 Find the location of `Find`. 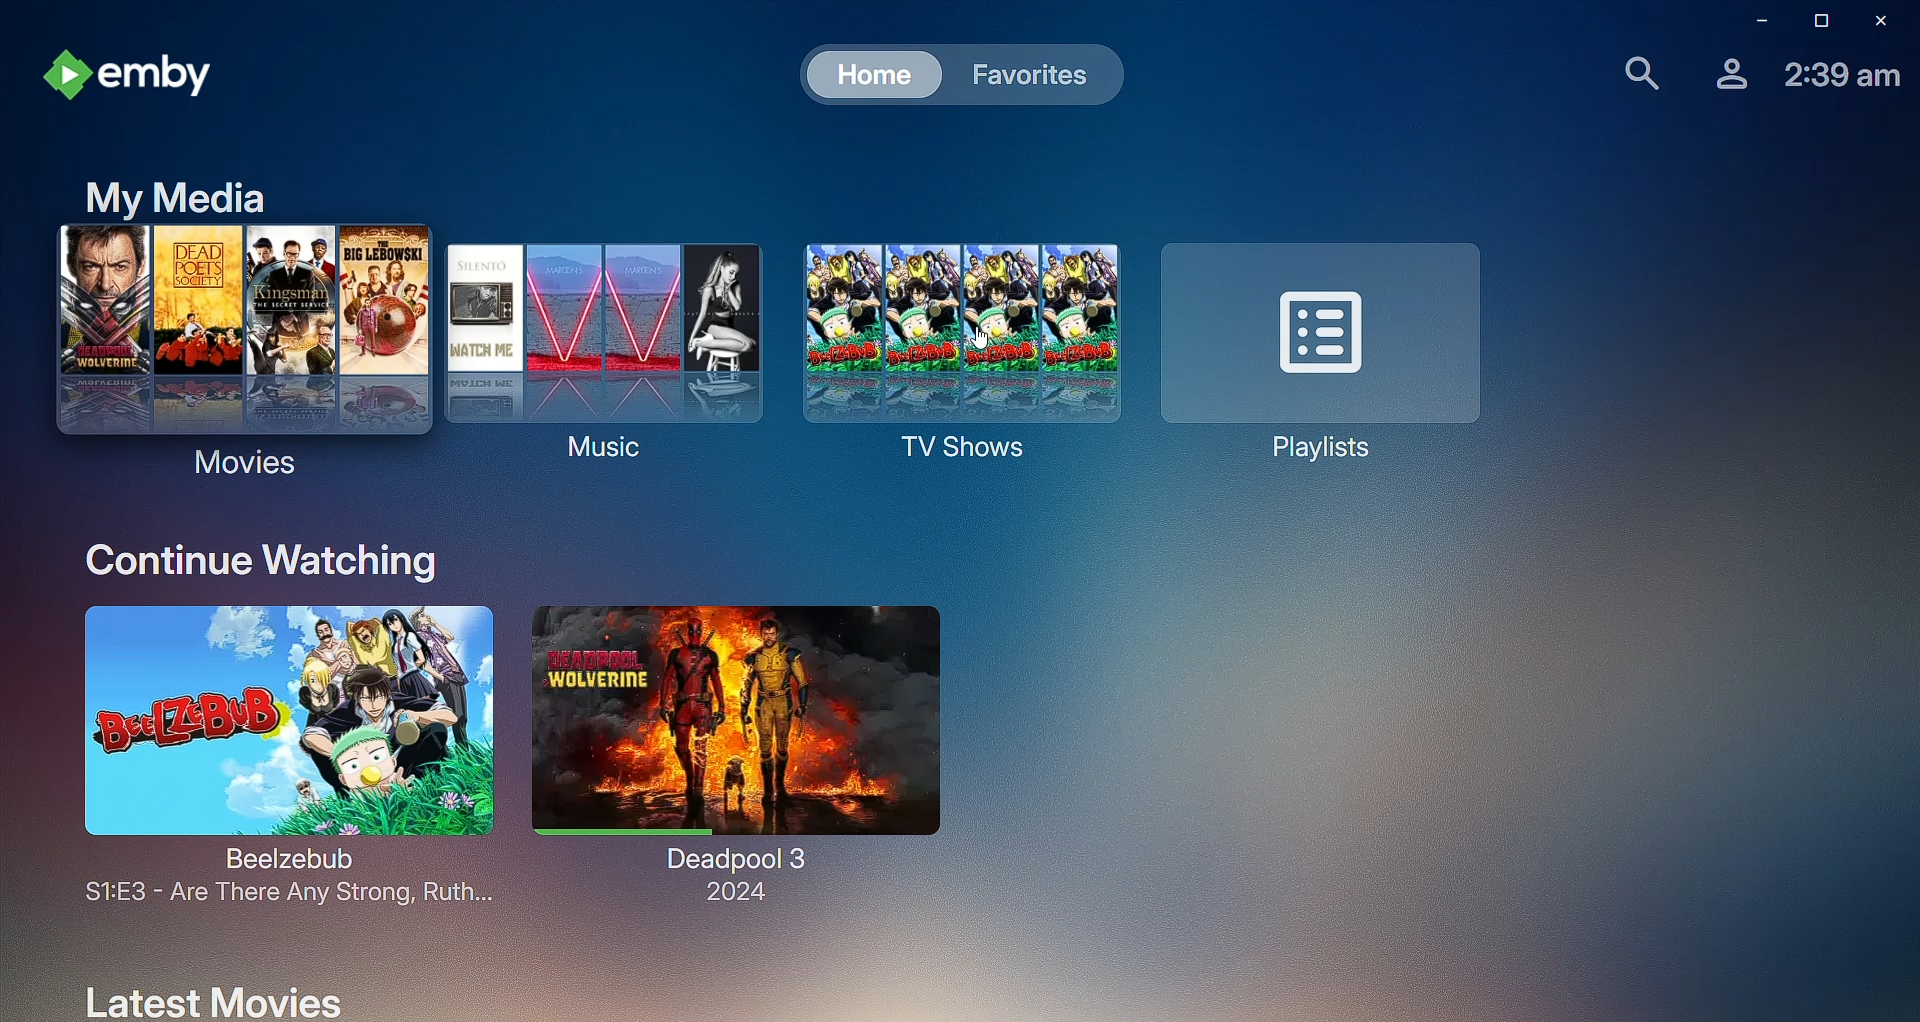

Find is located at coordinates (1628, 74).